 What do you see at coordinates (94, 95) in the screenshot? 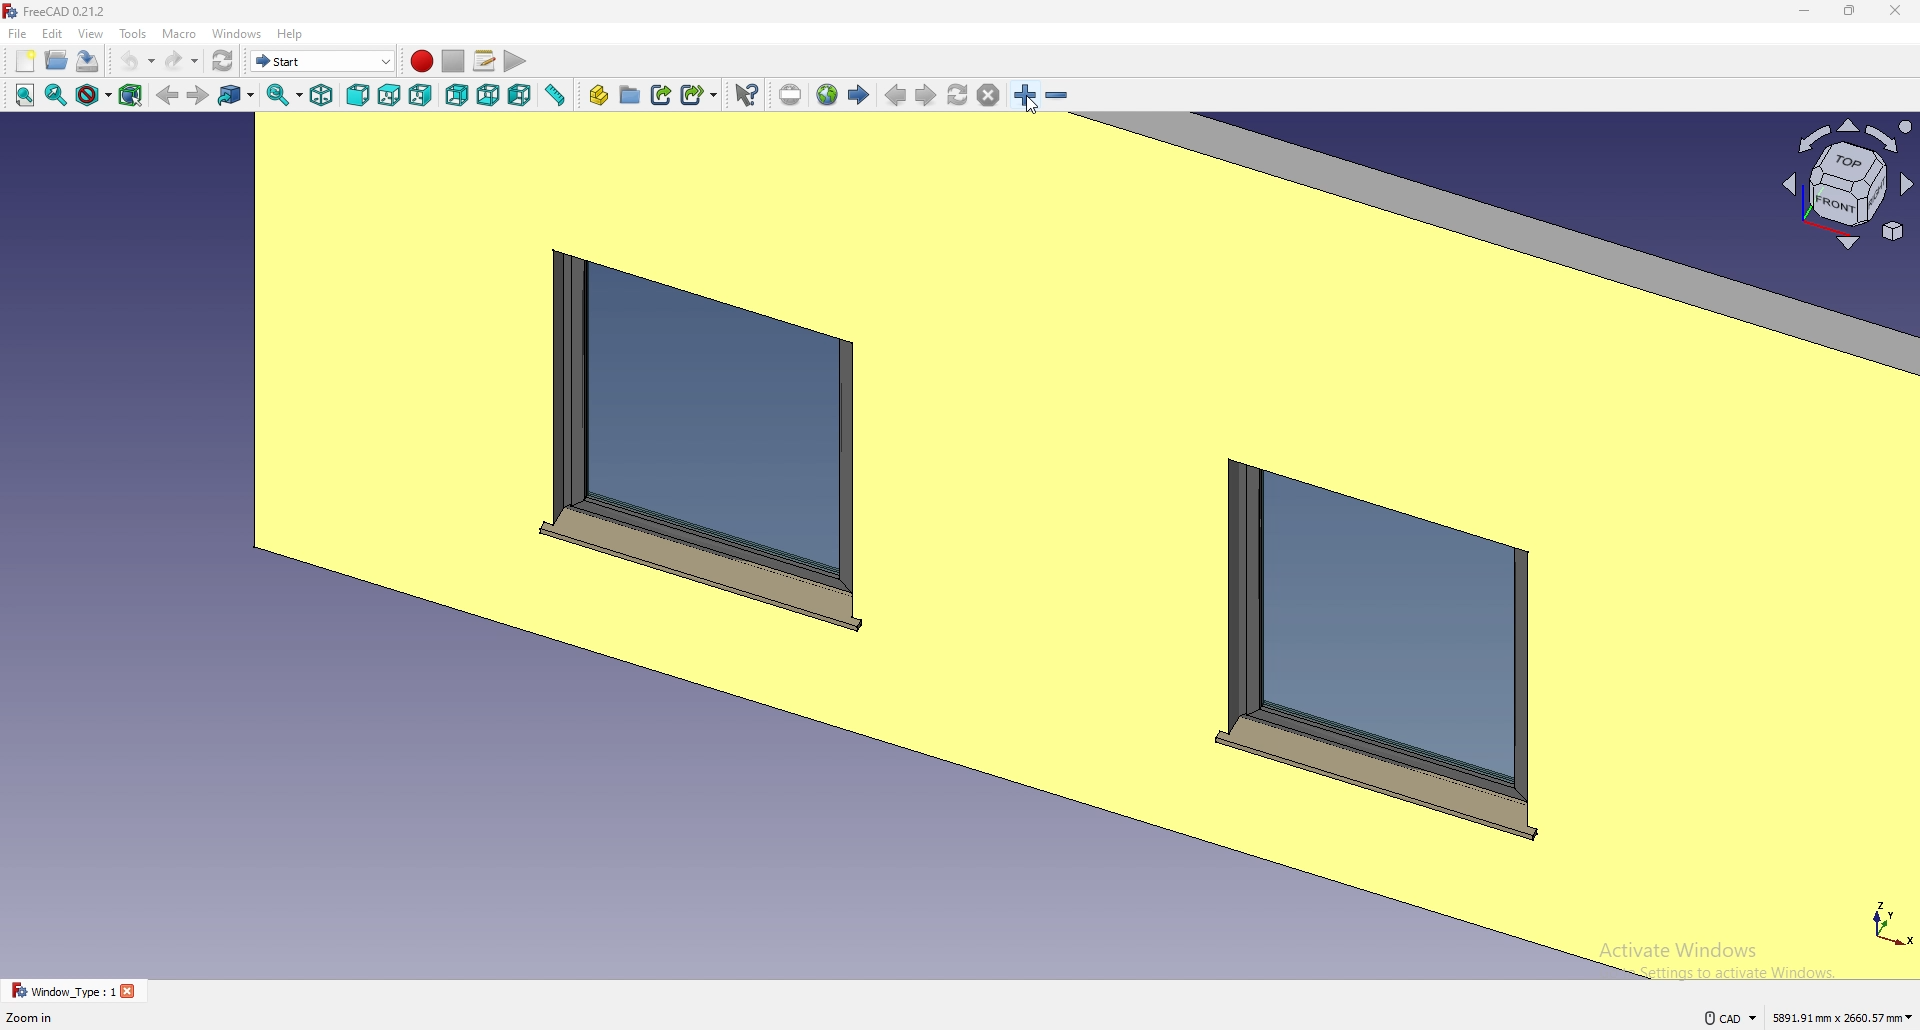
I see `draw style` at bounding box center [94, 95].